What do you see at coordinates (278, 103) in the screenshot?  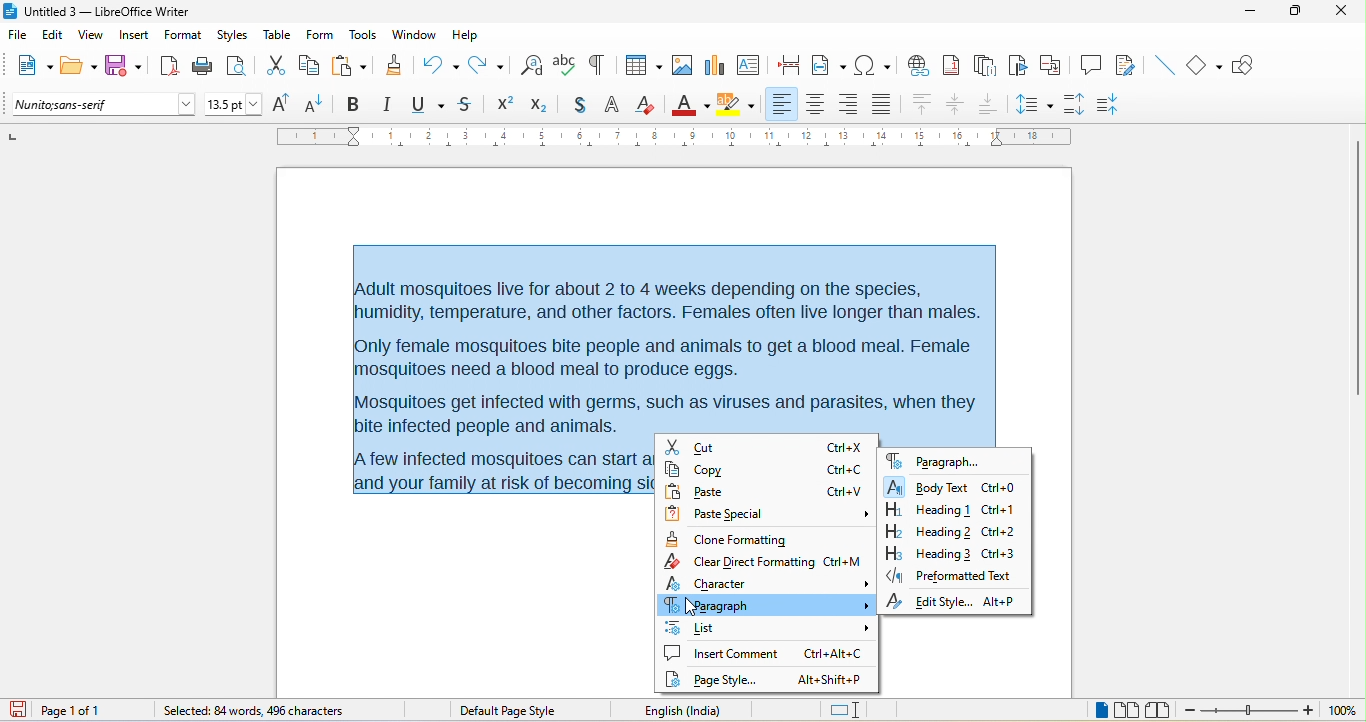 I see `increase size` at bounding box center [278, 103].